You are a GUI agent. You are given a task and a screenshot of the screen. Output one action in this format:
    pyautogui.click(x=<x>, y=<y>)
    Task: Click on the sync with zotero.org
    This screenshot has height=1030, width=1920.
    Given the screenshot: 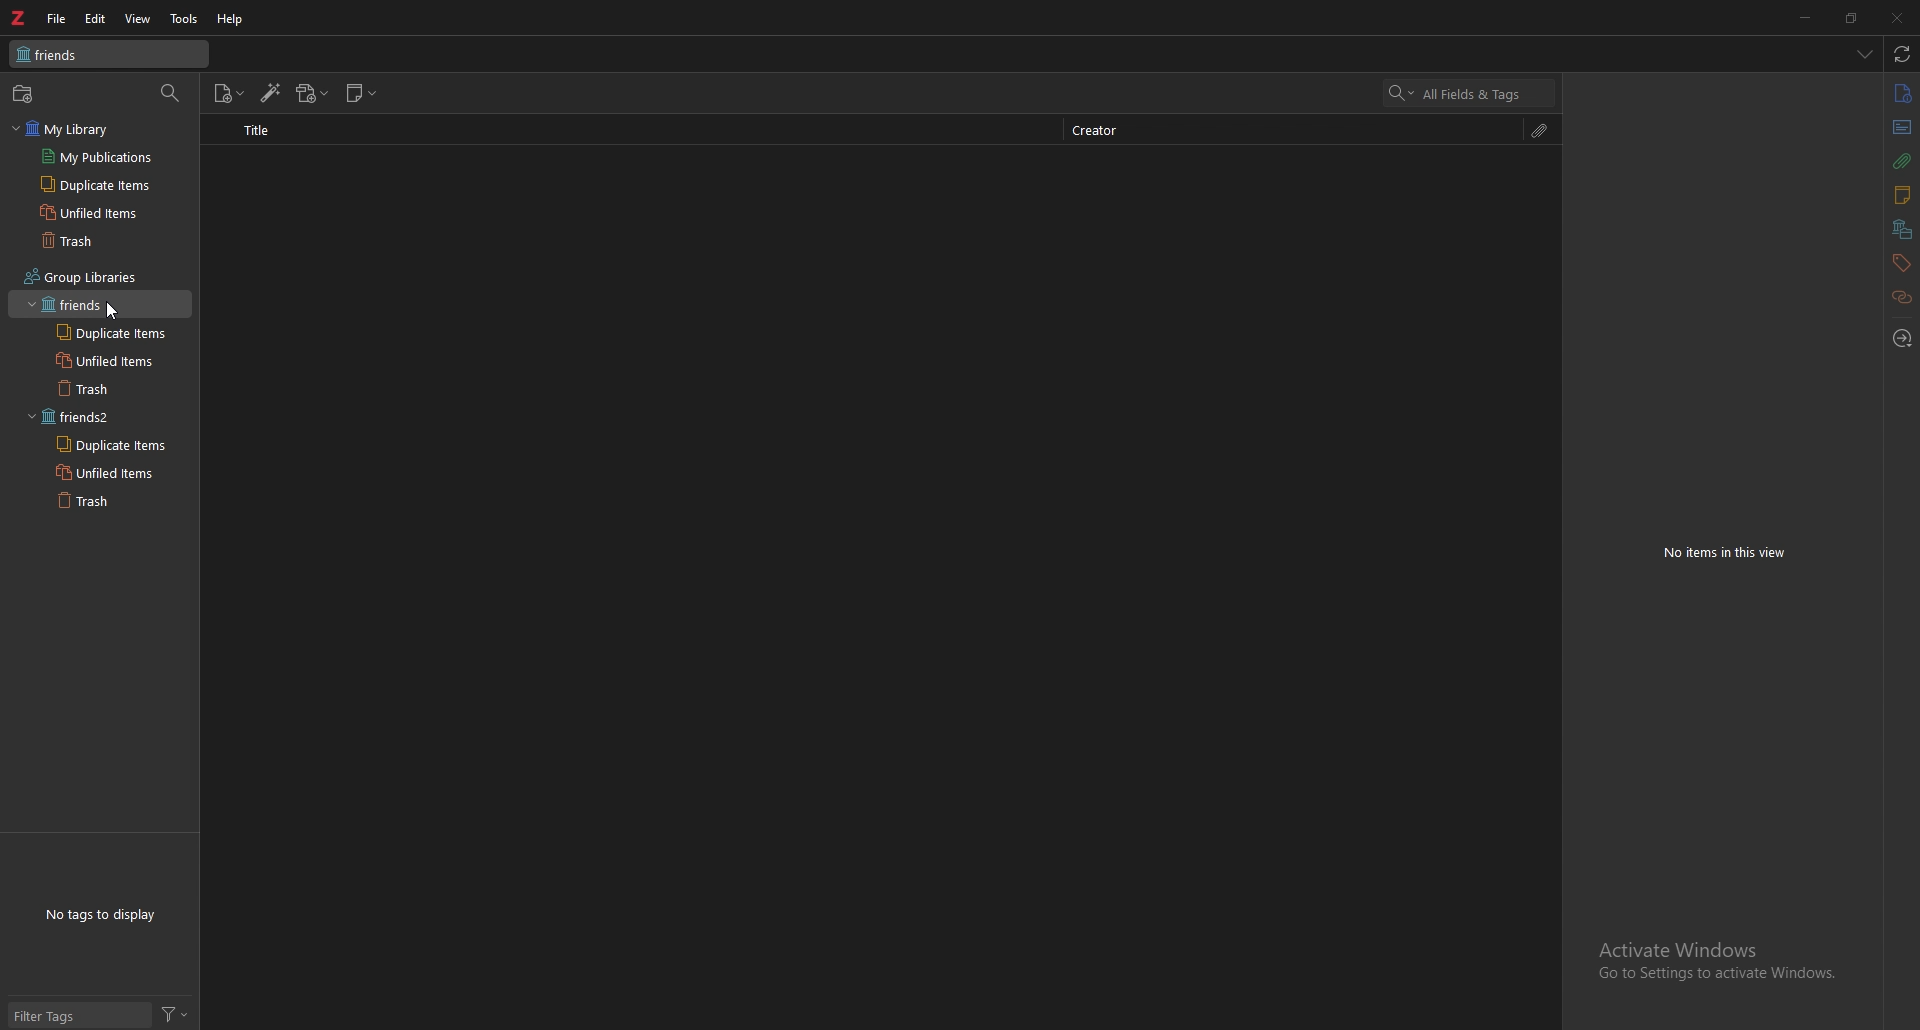 What is the action you would take?
    pyautogui.click(x=1903, y=54)
    